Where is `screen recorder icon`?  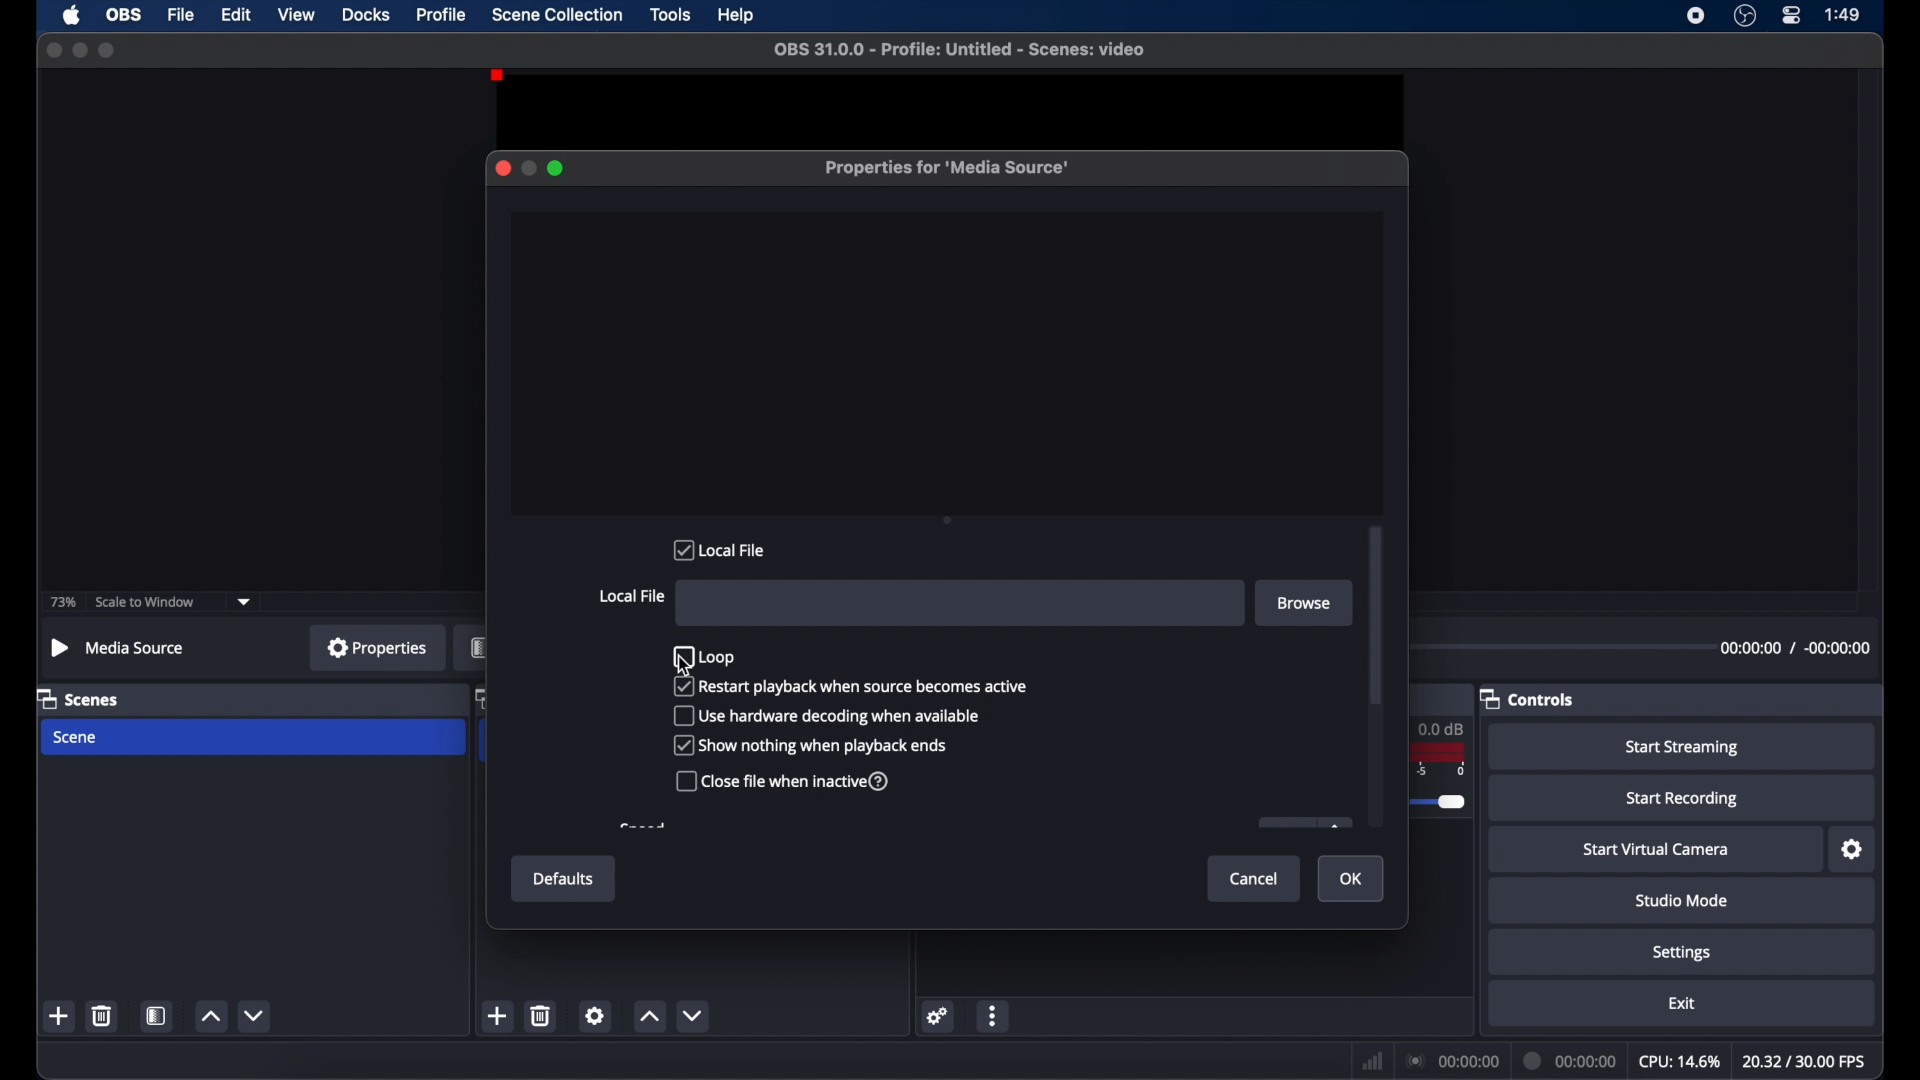
screen recorder icon is located at coordinates (1694, 16).